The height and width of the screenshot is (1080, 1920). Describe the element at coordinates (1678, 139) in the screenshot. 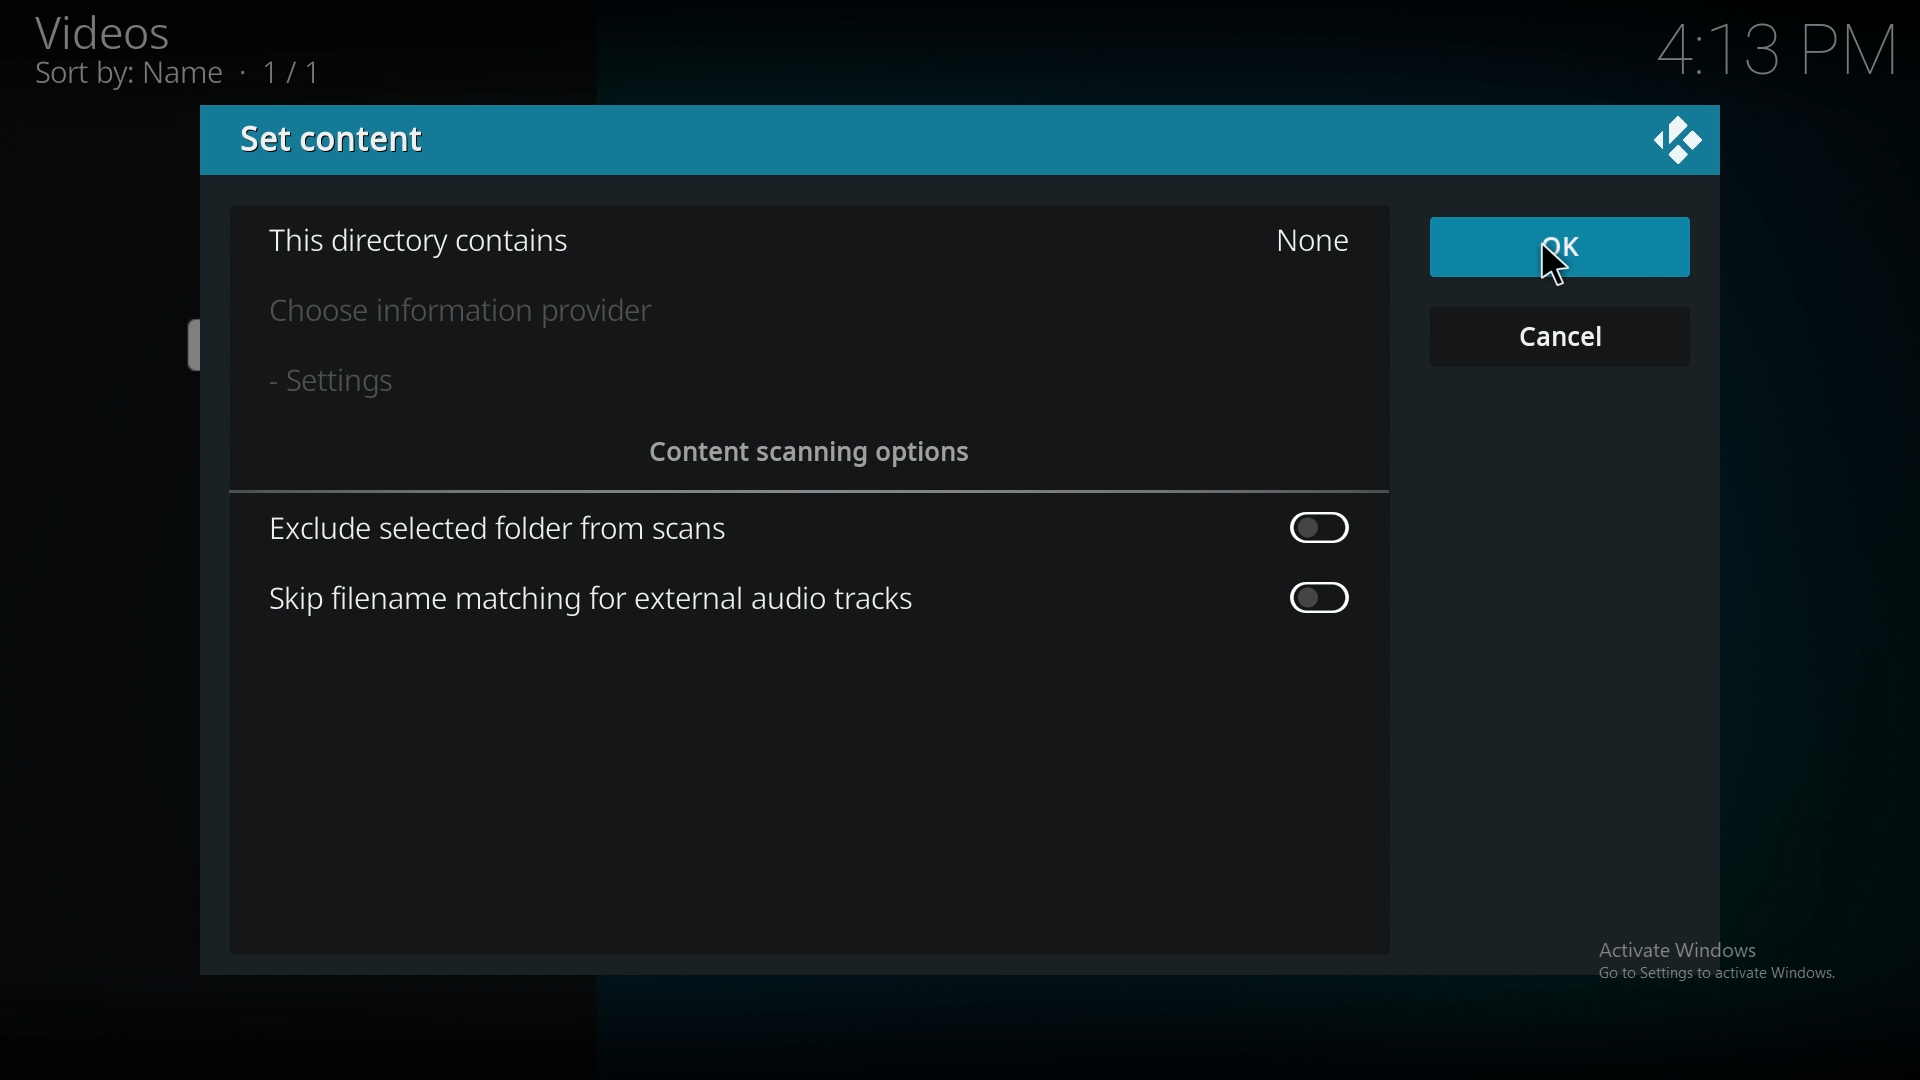

I see `close` at that location.